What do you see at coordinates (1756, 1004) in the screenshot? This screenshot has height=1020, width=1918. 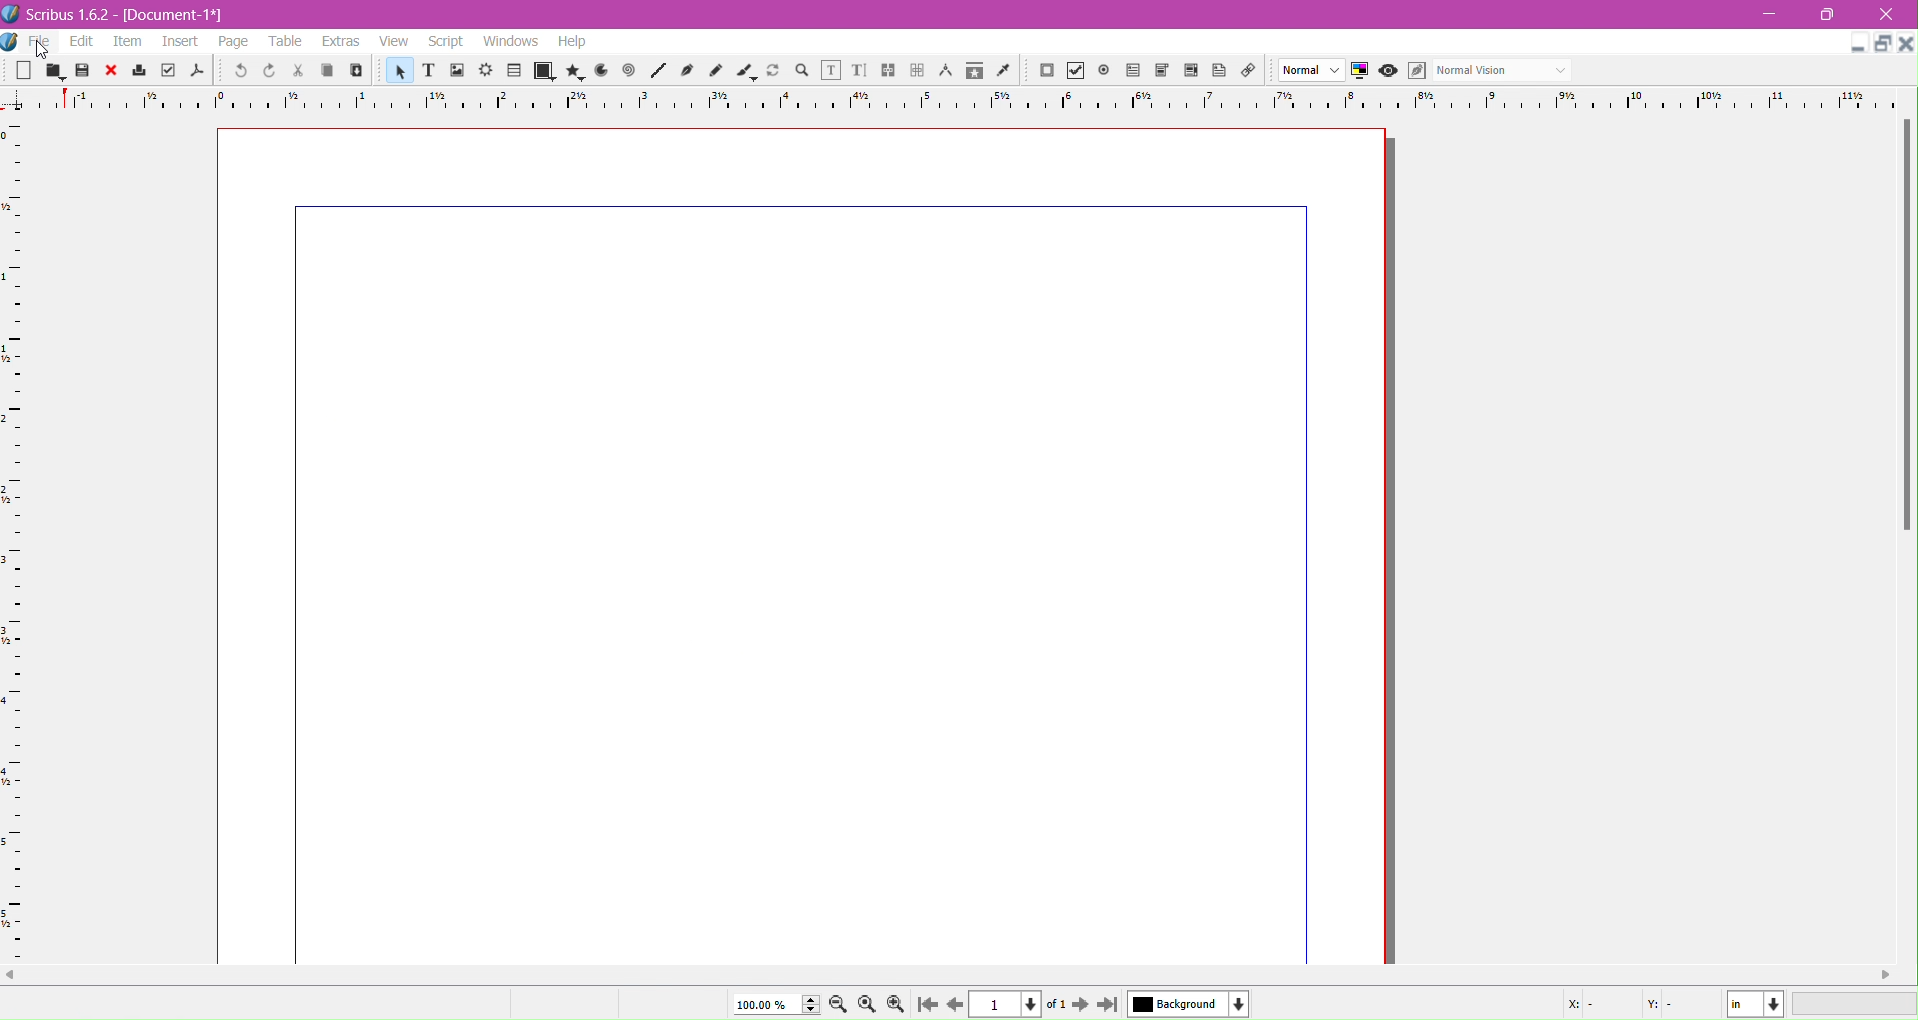 I see `measurement unit` at bounding box center [1756, 1004].